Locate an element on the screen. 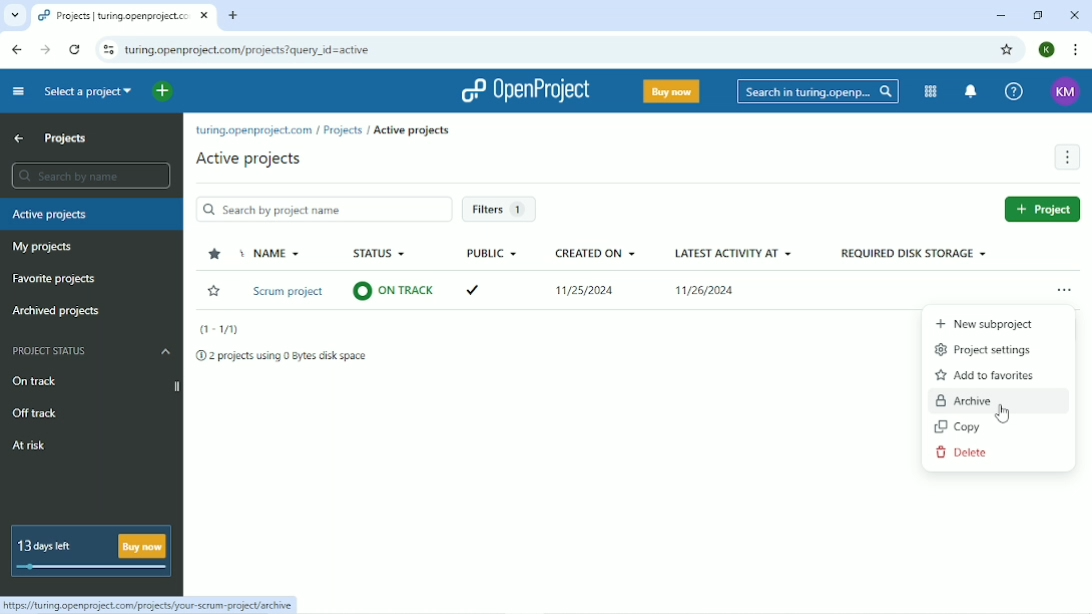  OpenProject is located at coordinates (529, 90).